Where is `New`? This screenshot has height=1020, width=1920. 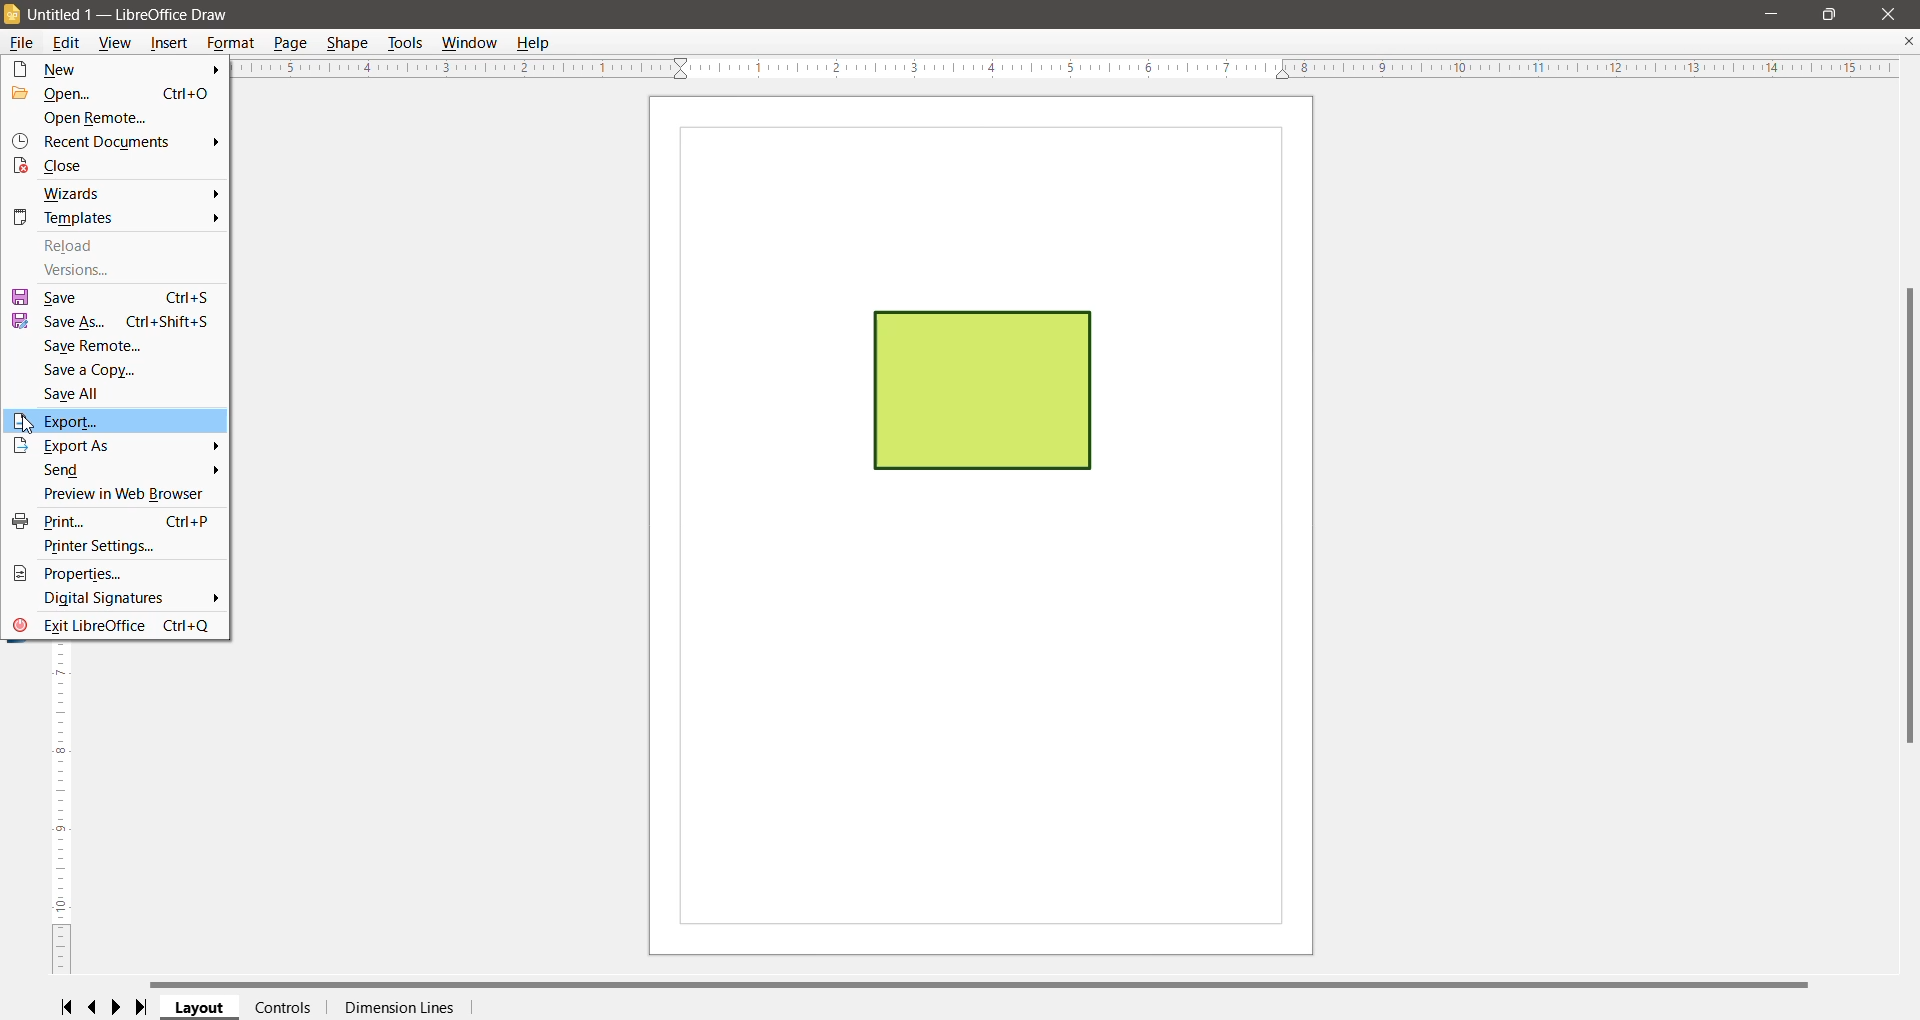
New is located at coordinates (94, 70).